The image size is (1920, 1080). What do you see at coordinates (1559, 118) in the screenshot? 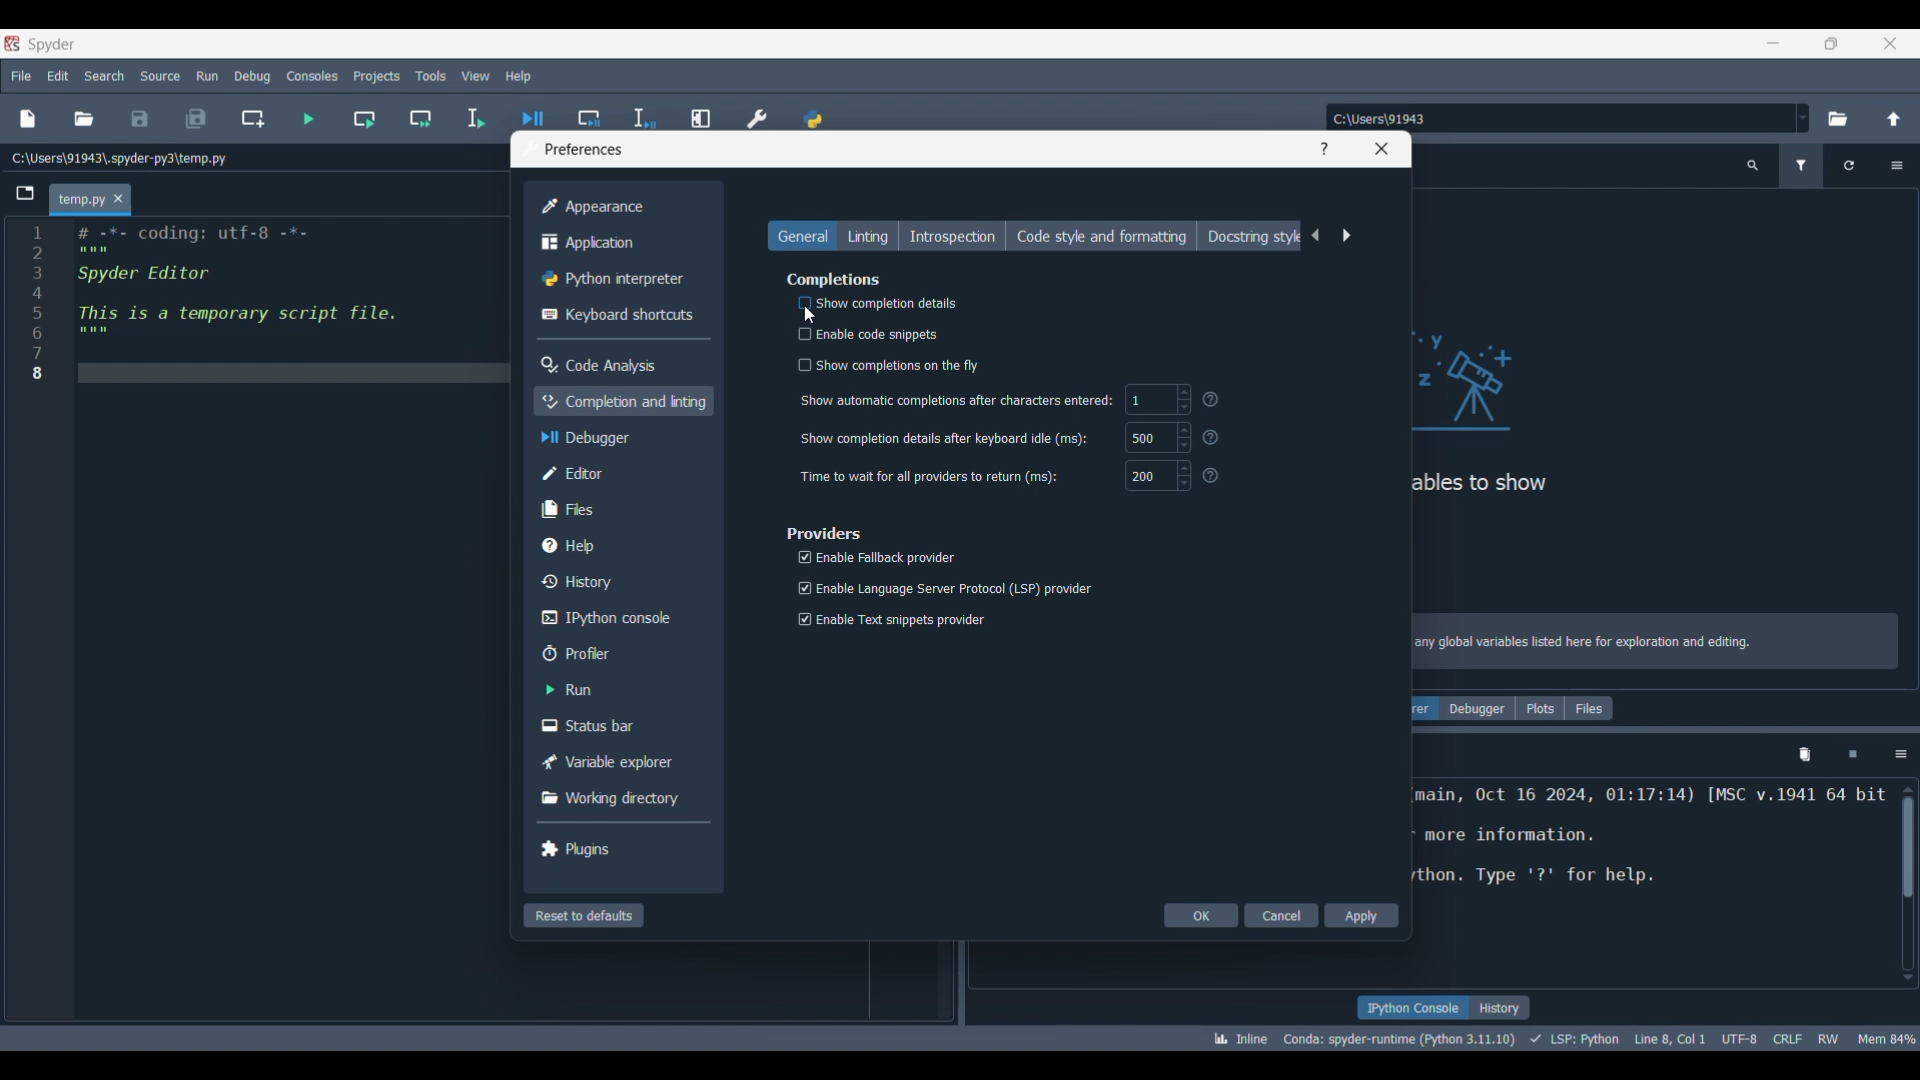
I see `Enter location` at bounding box center [1559, 118].